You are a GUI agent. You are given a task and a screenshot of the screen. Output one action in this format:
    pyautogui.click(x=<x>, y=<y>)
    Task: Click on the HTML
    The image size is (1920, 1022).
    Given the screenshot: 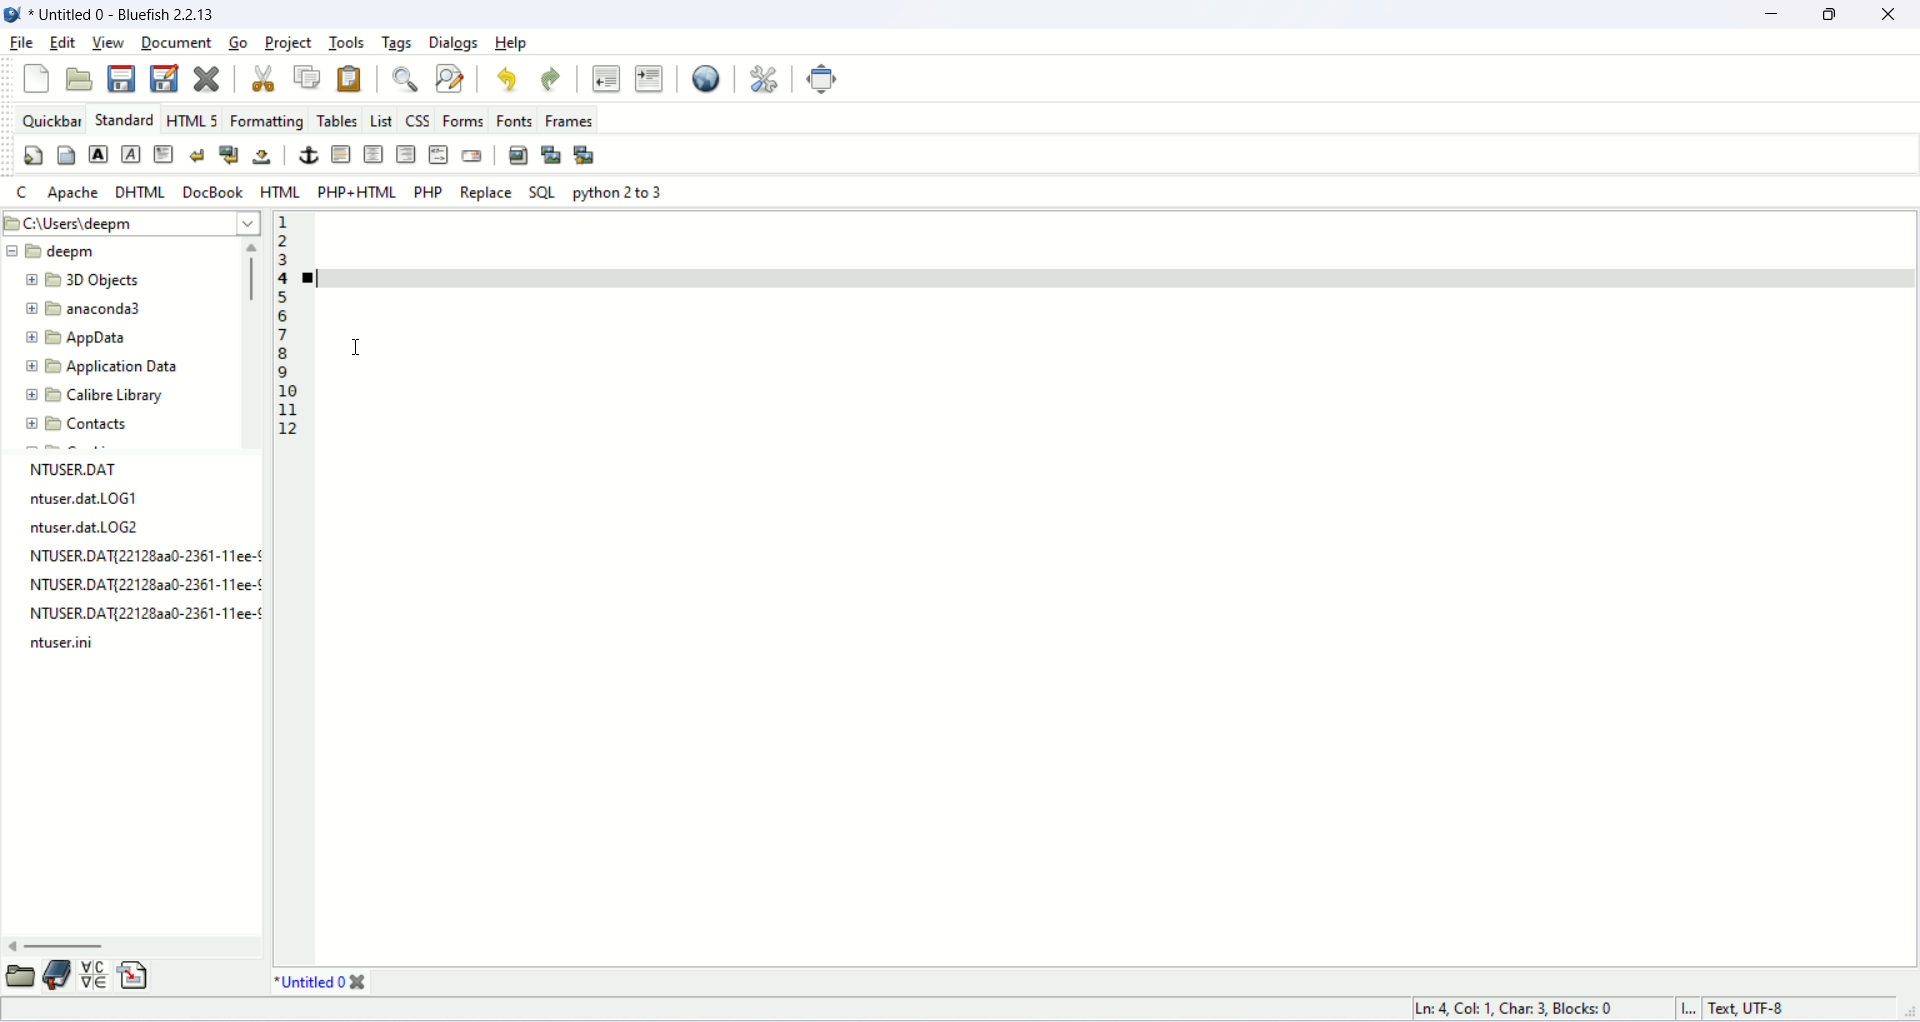 What is the action you would take?
    pyautogui.click(x=280, y=192)
    